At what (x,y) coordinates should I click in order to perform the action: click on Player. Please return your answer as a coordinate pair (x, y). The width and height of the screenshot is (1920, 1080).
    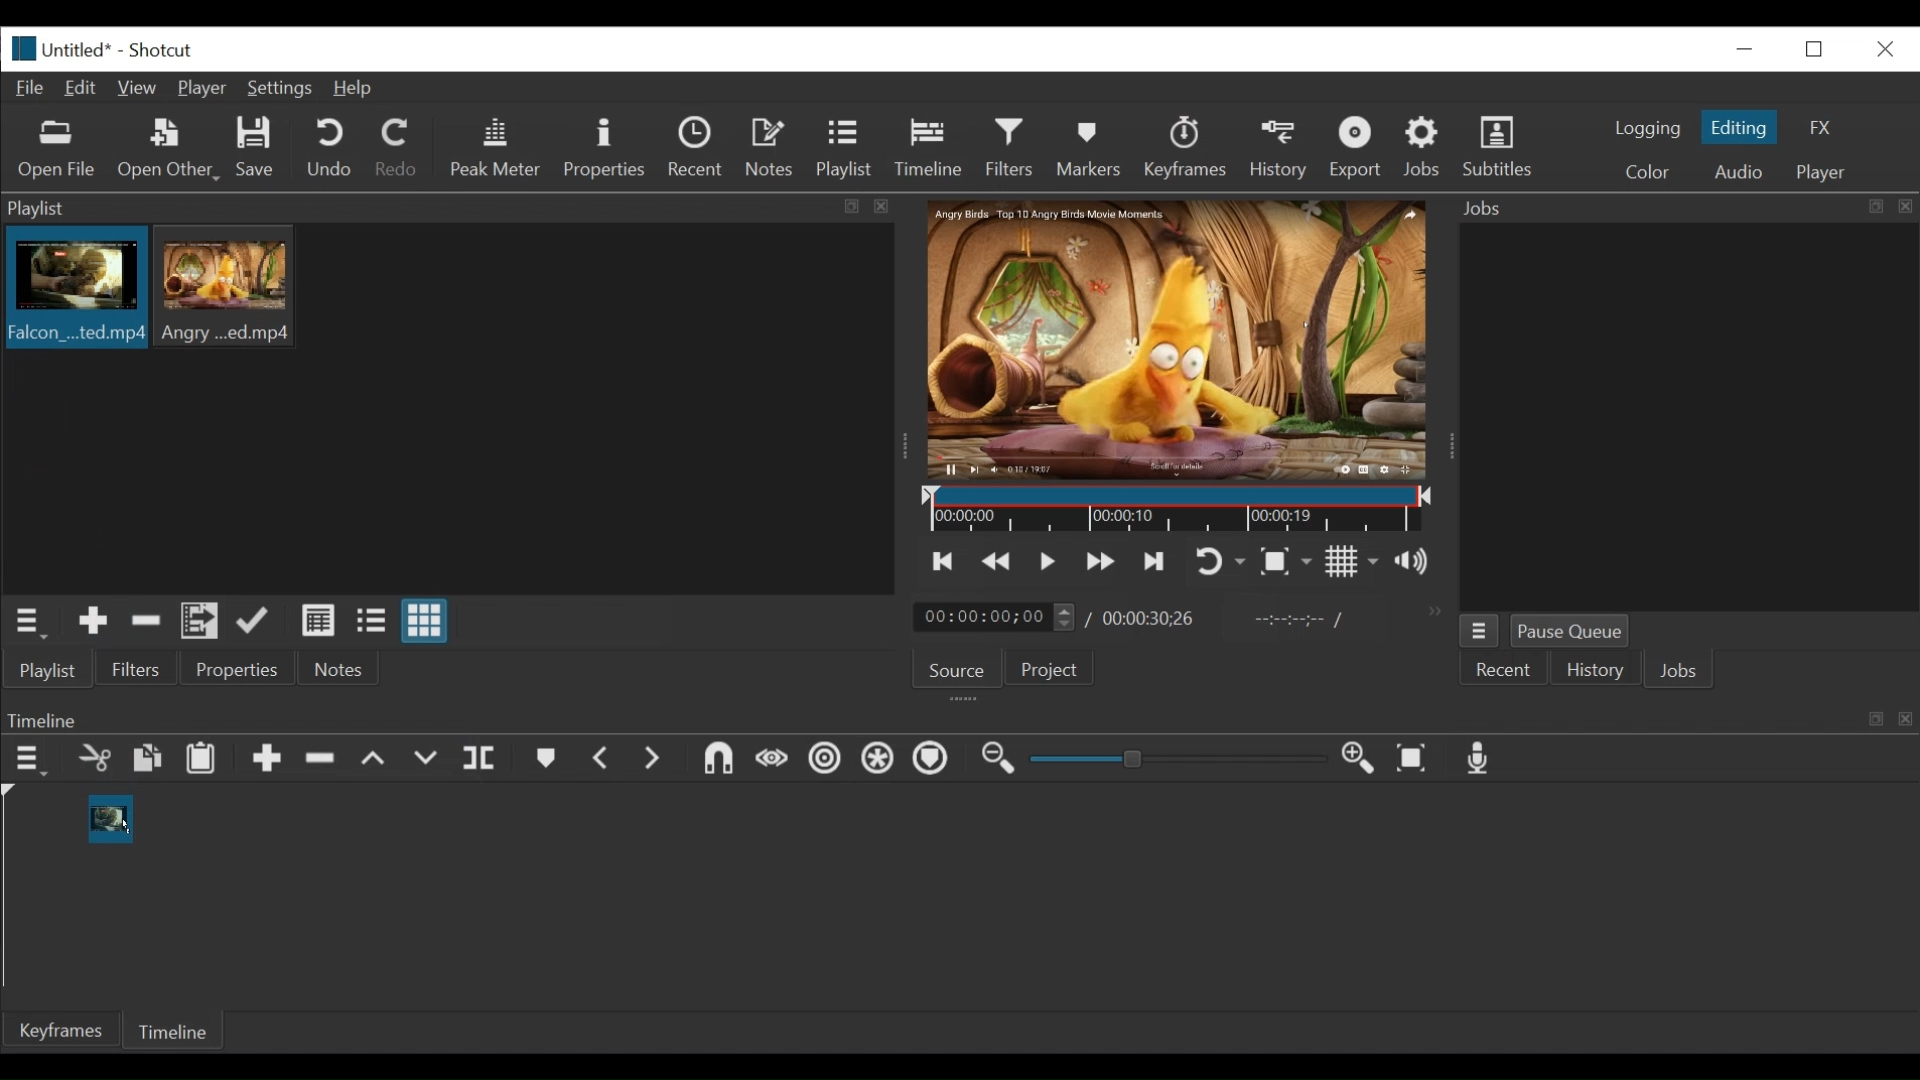
    Looking at the image, I should click on (207, 90).